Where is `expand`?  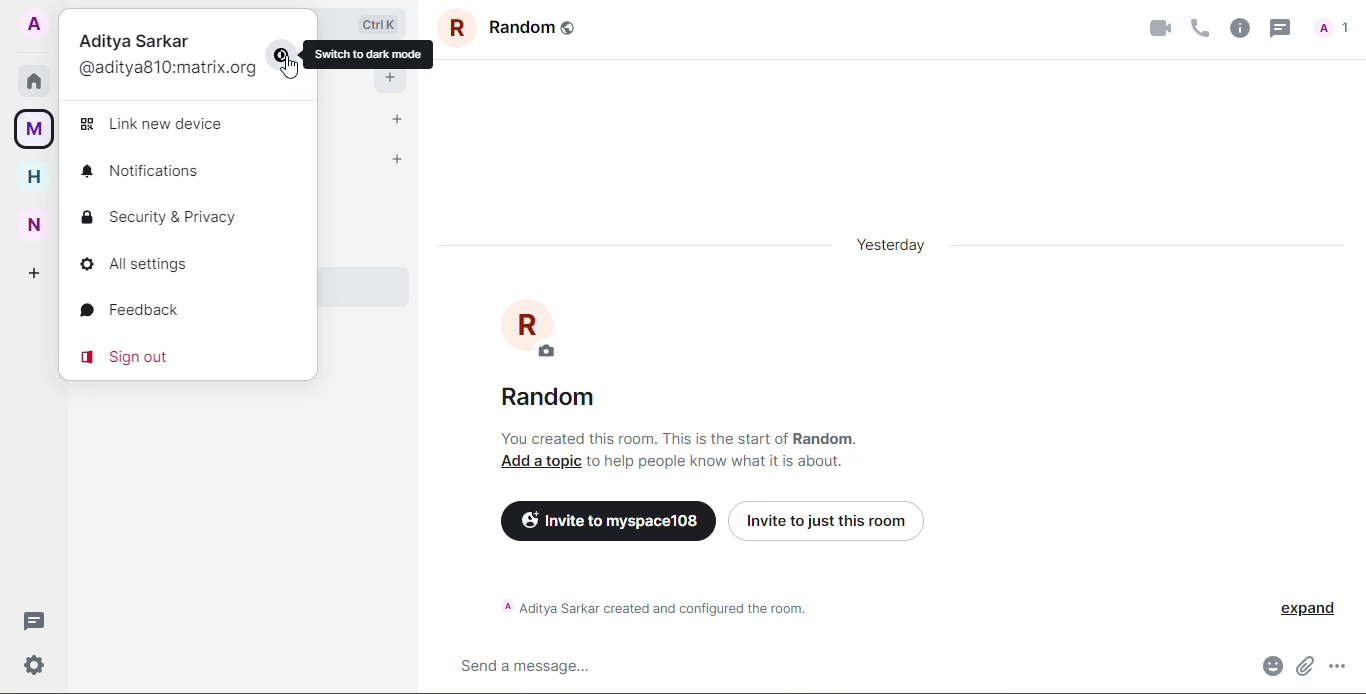 expand is located at coordinates (1309, 608).